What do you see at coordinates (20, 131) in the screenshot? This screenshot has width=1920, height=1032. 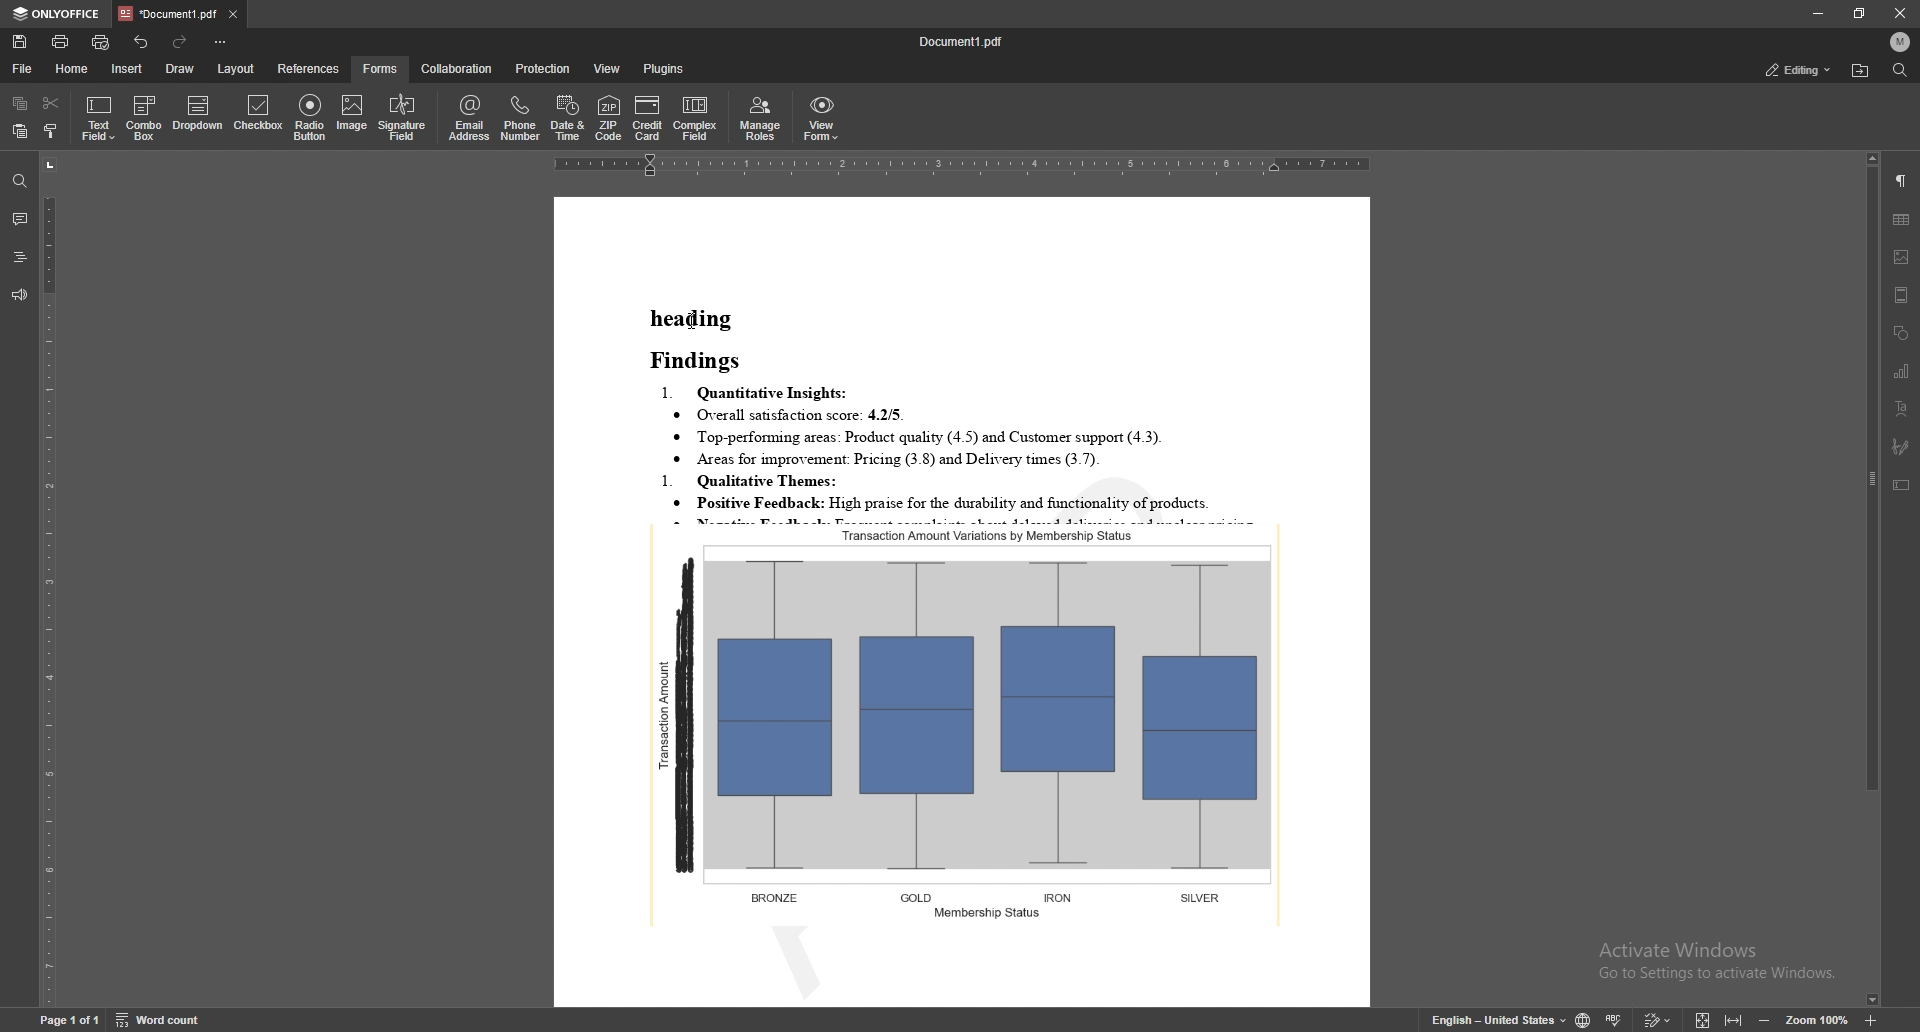 I see `paste` at bounding box center [20, 131].